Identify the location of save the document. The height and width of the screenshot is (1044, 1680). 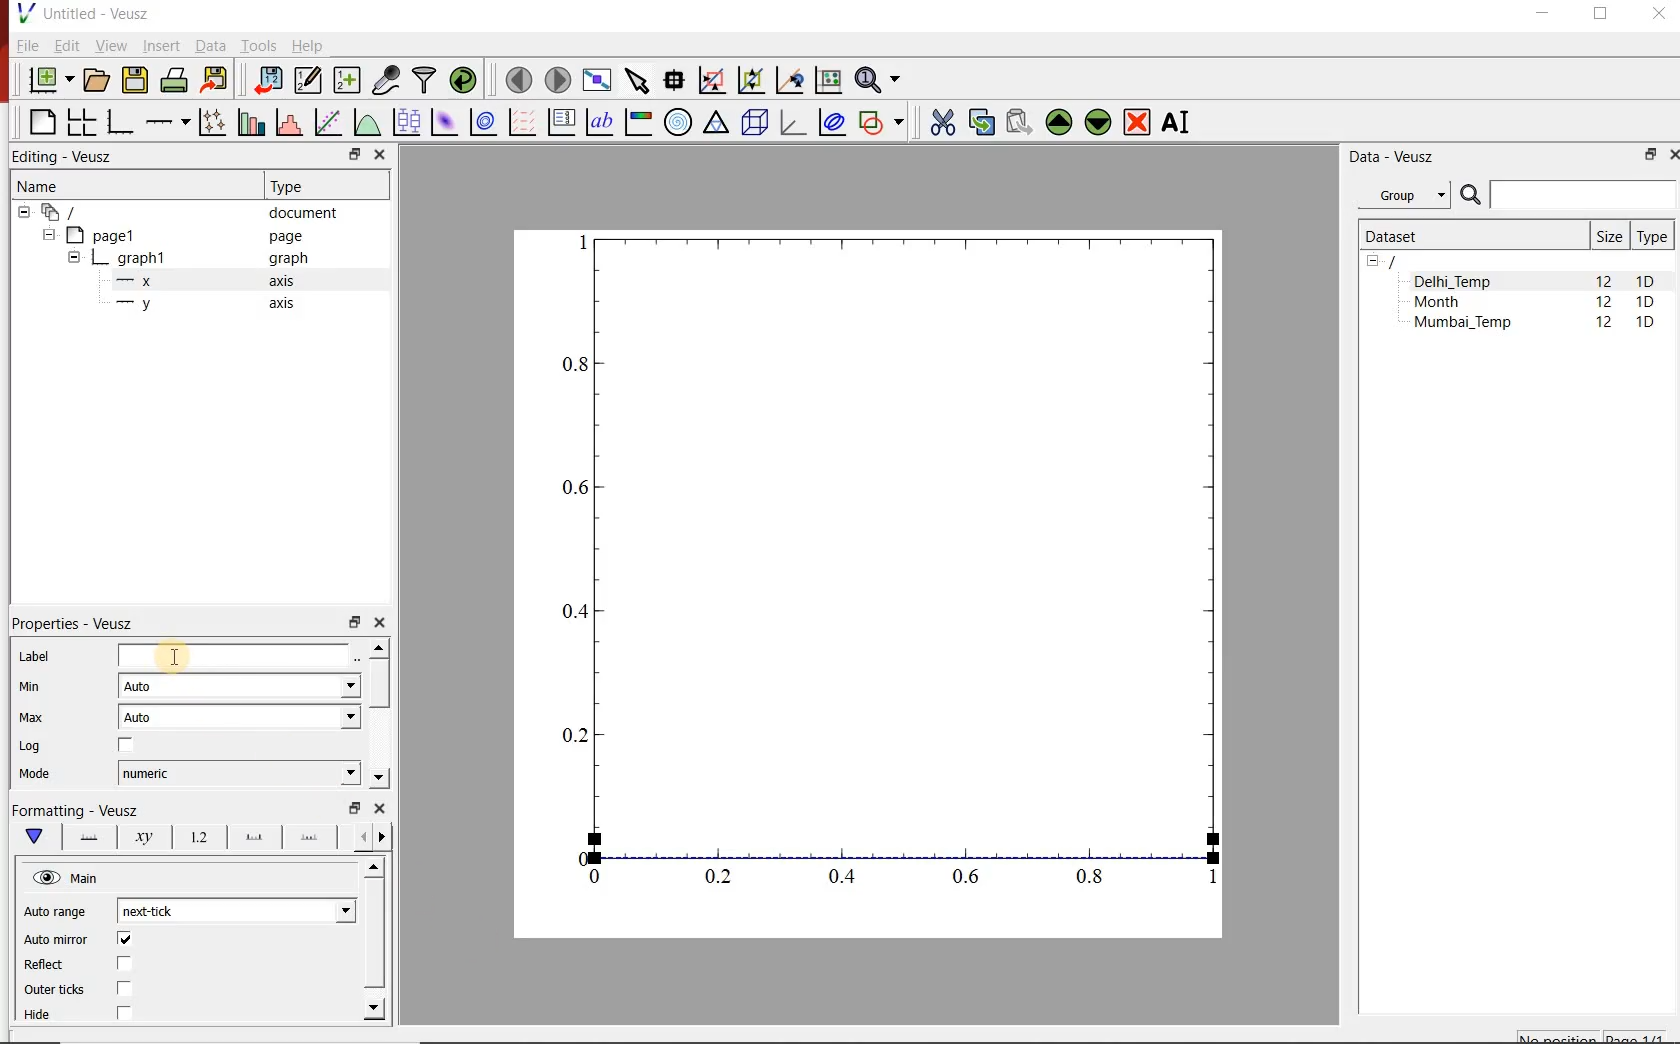
(134, 81).